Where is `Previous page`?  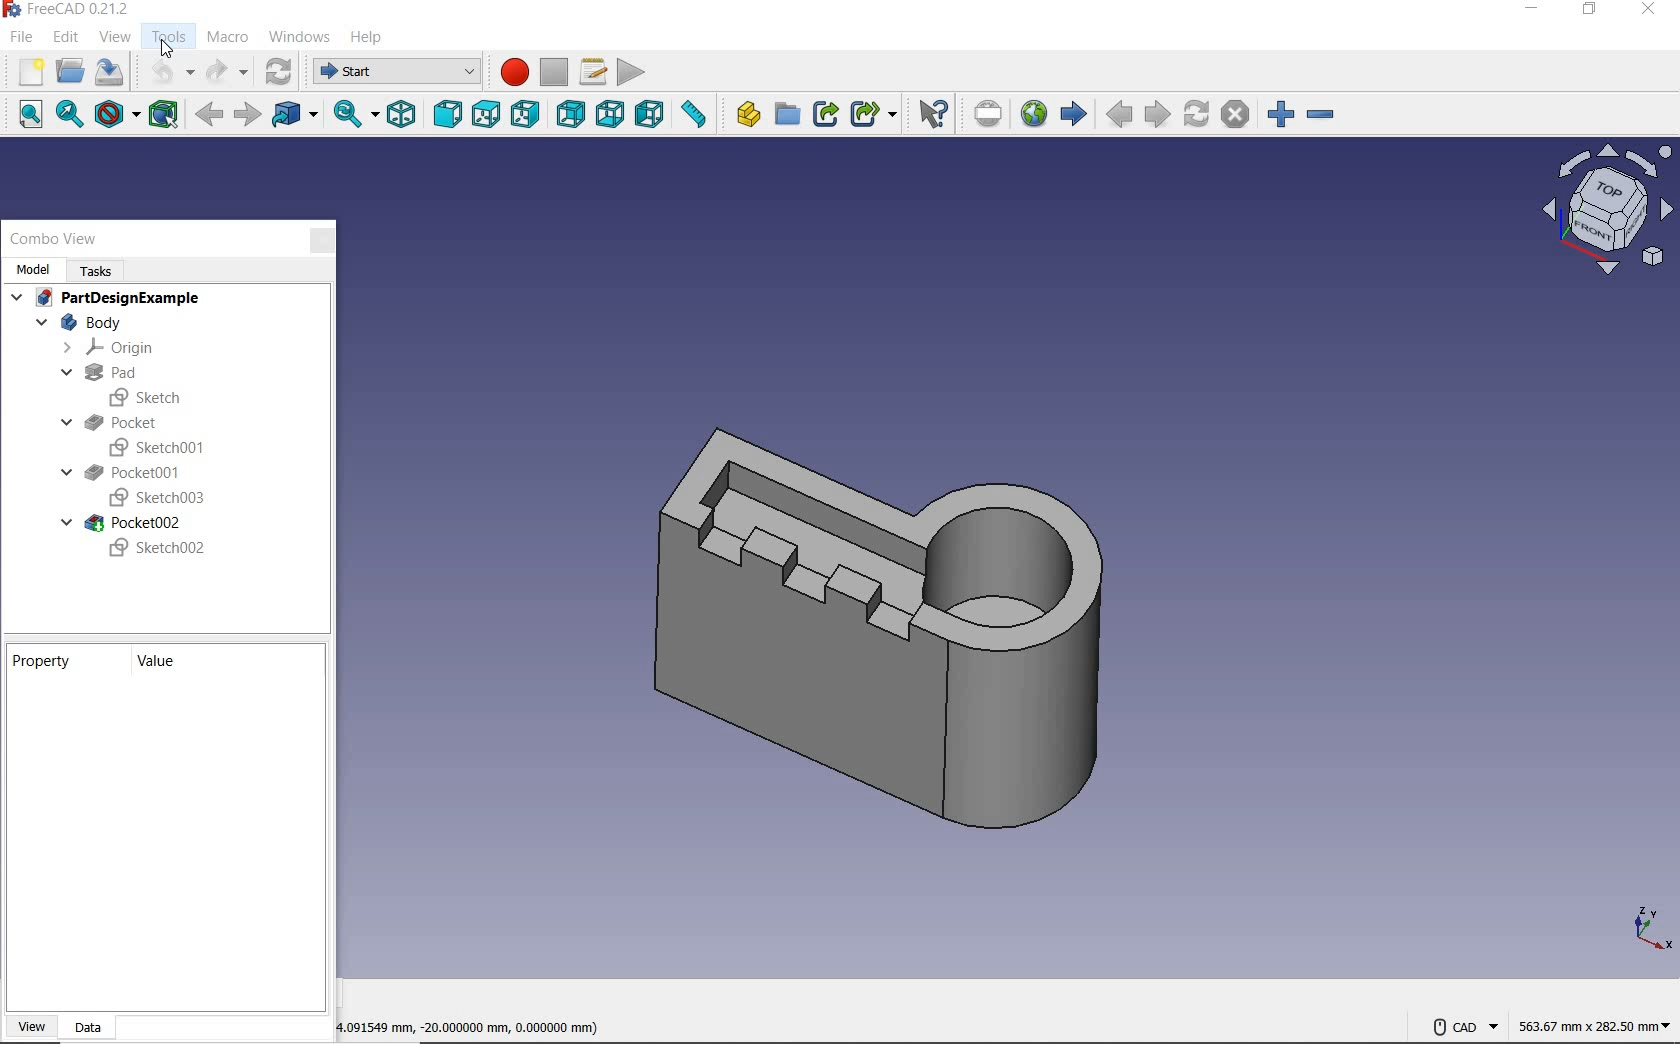
Previous page is located at coordinates (1114, 113).